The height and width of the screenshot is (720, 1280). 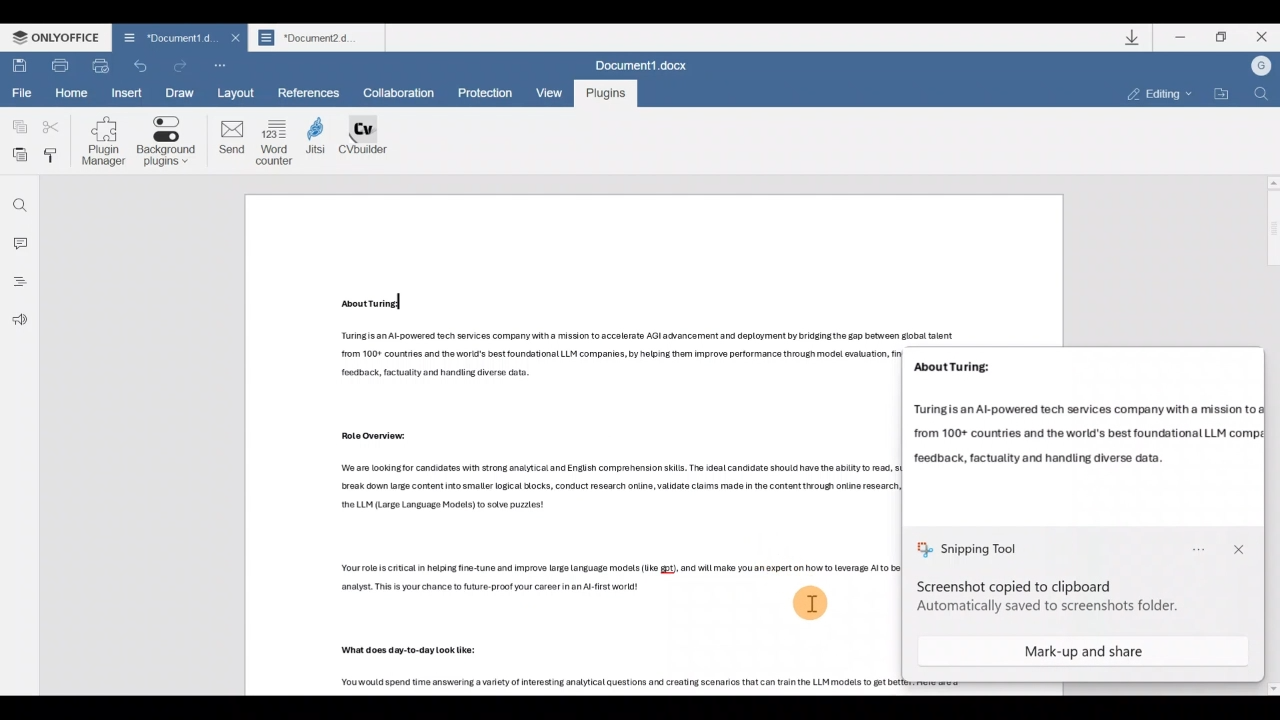 I want to click on Find, so click(x=1262, y=98).